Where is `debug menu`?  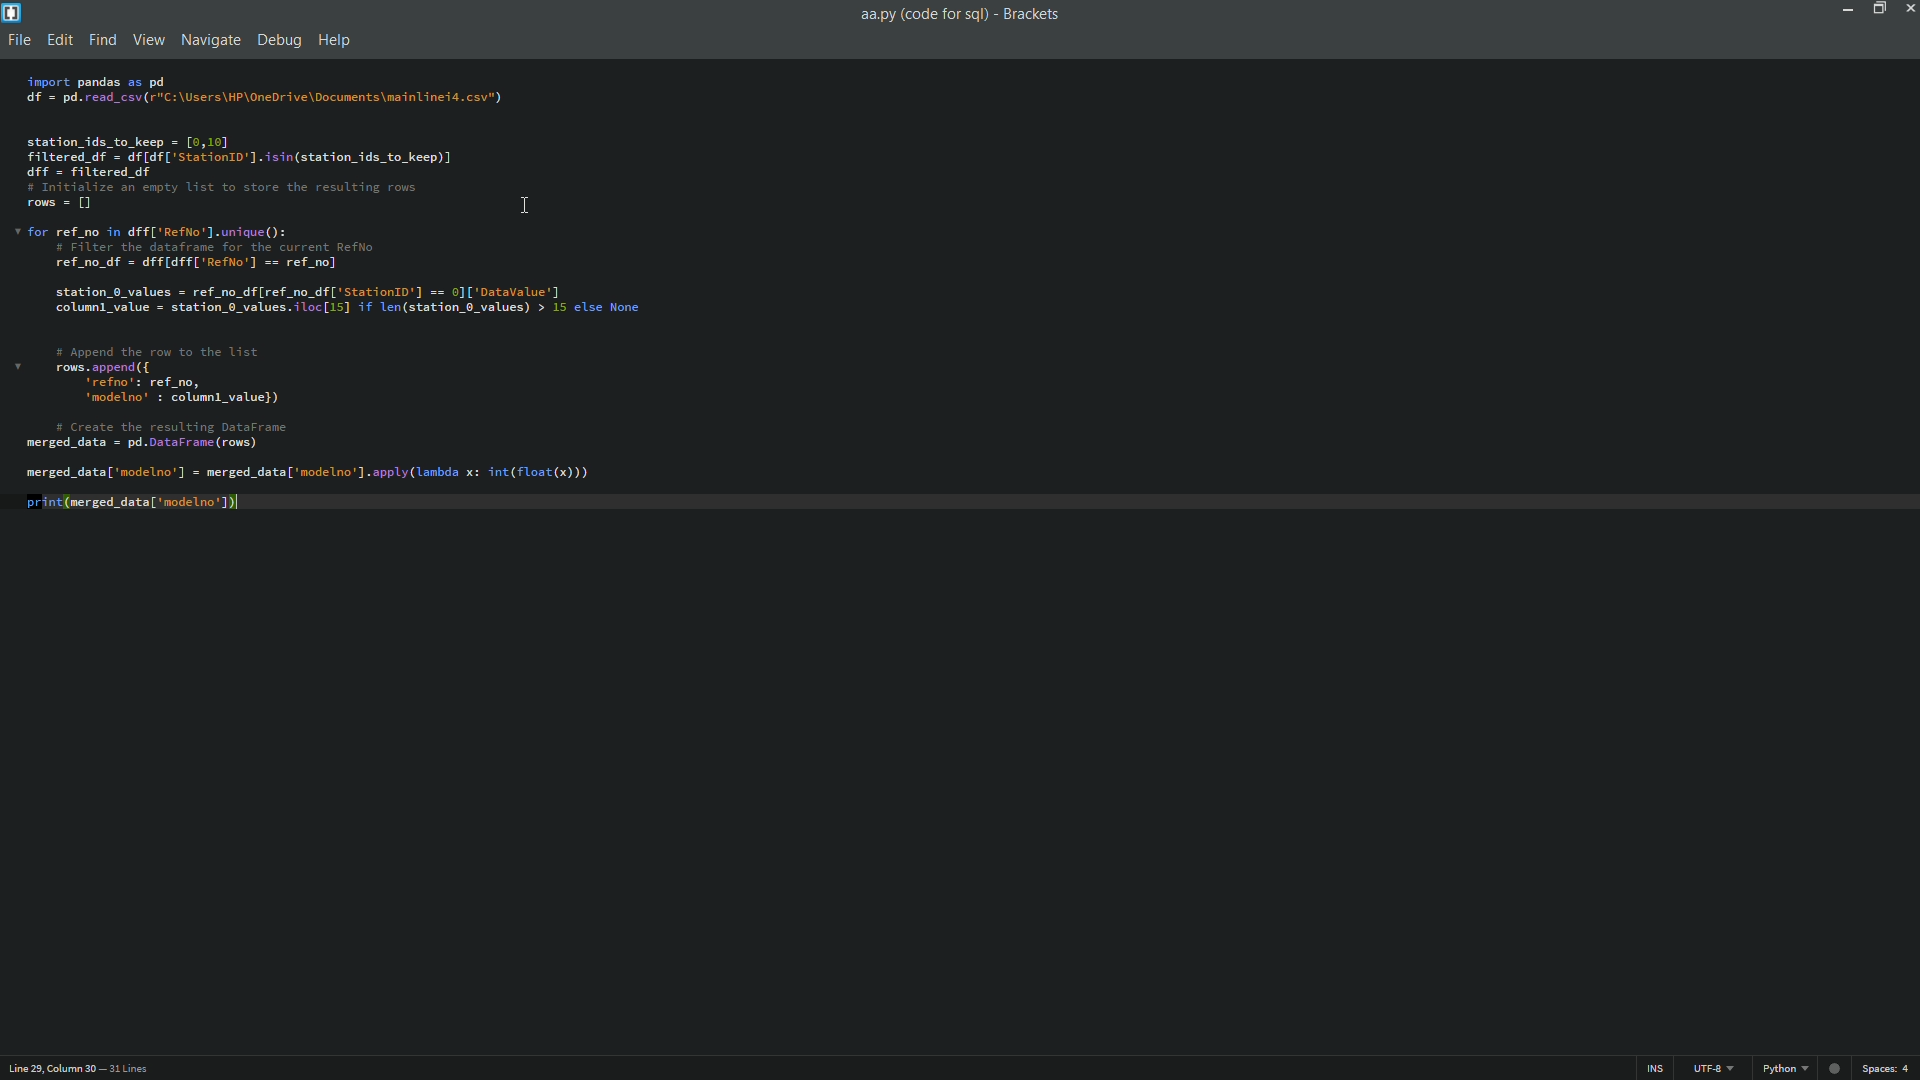
debug menu is located at coordinates (278, 39).